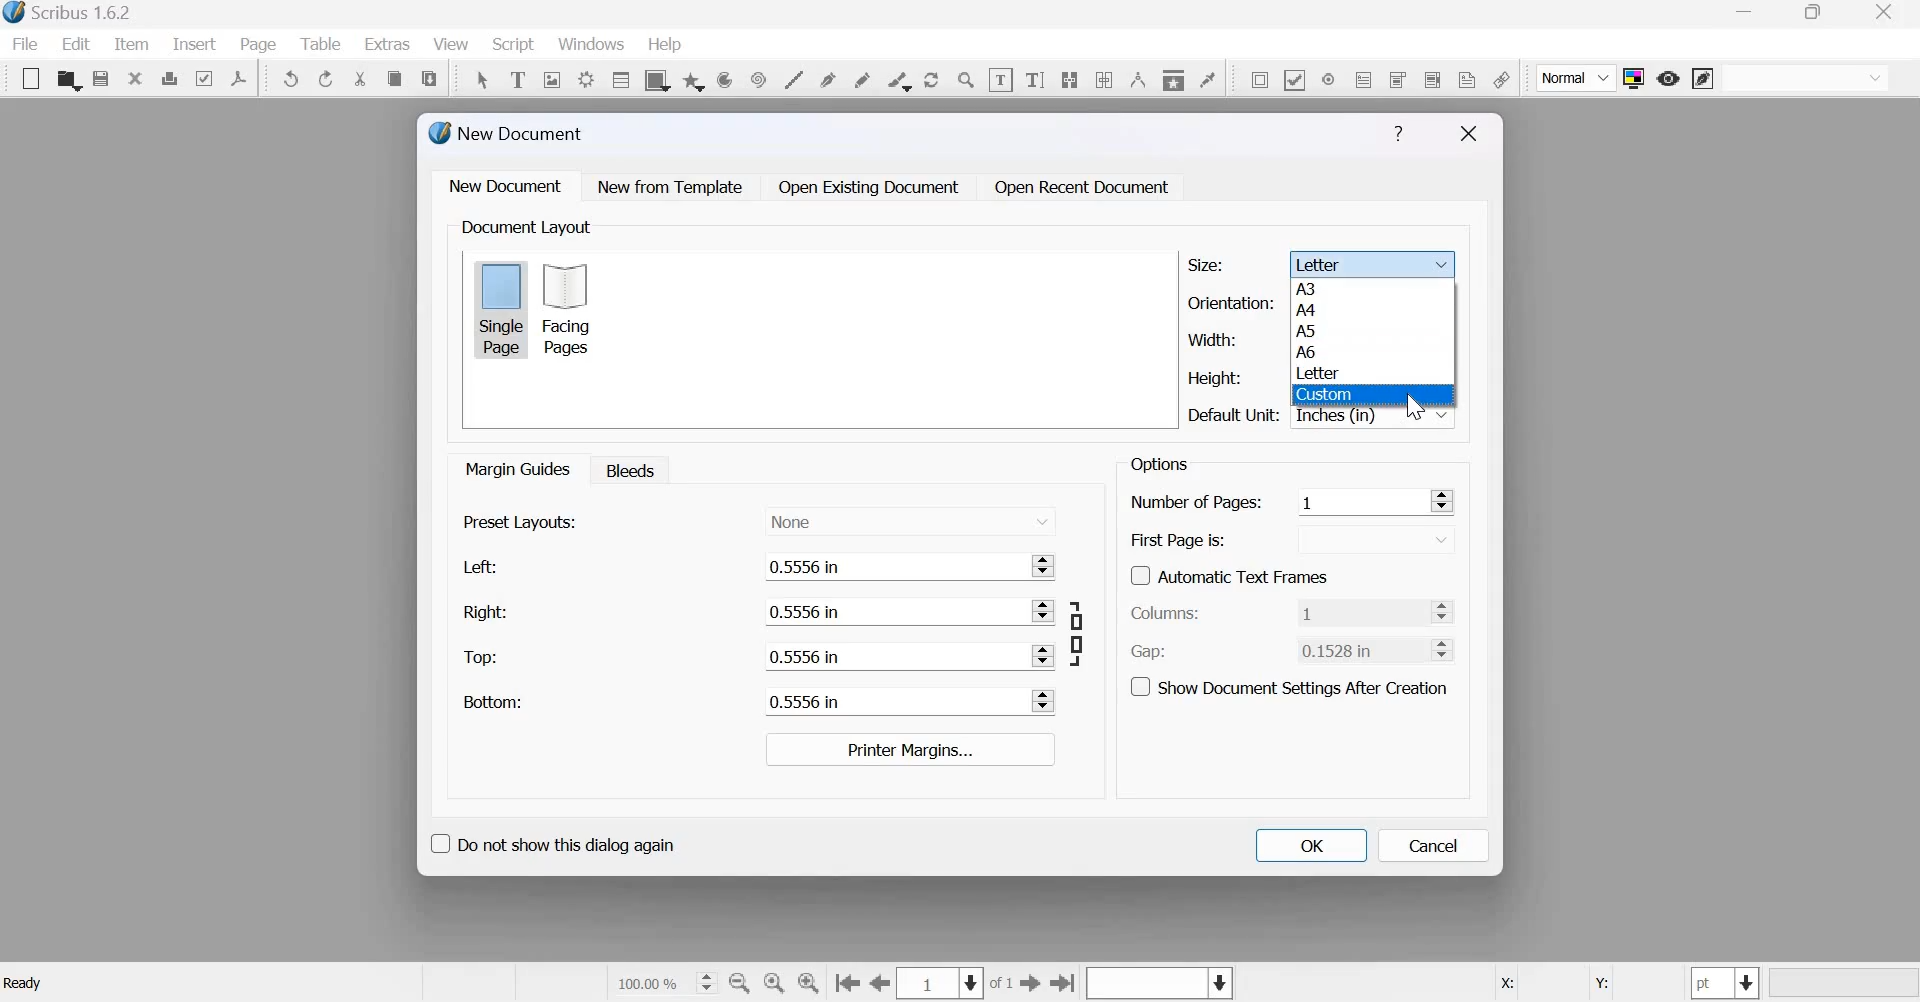 This screenshot has width=1920, height=1002. I want to click on edit in preview mode, so click(1703, 80).